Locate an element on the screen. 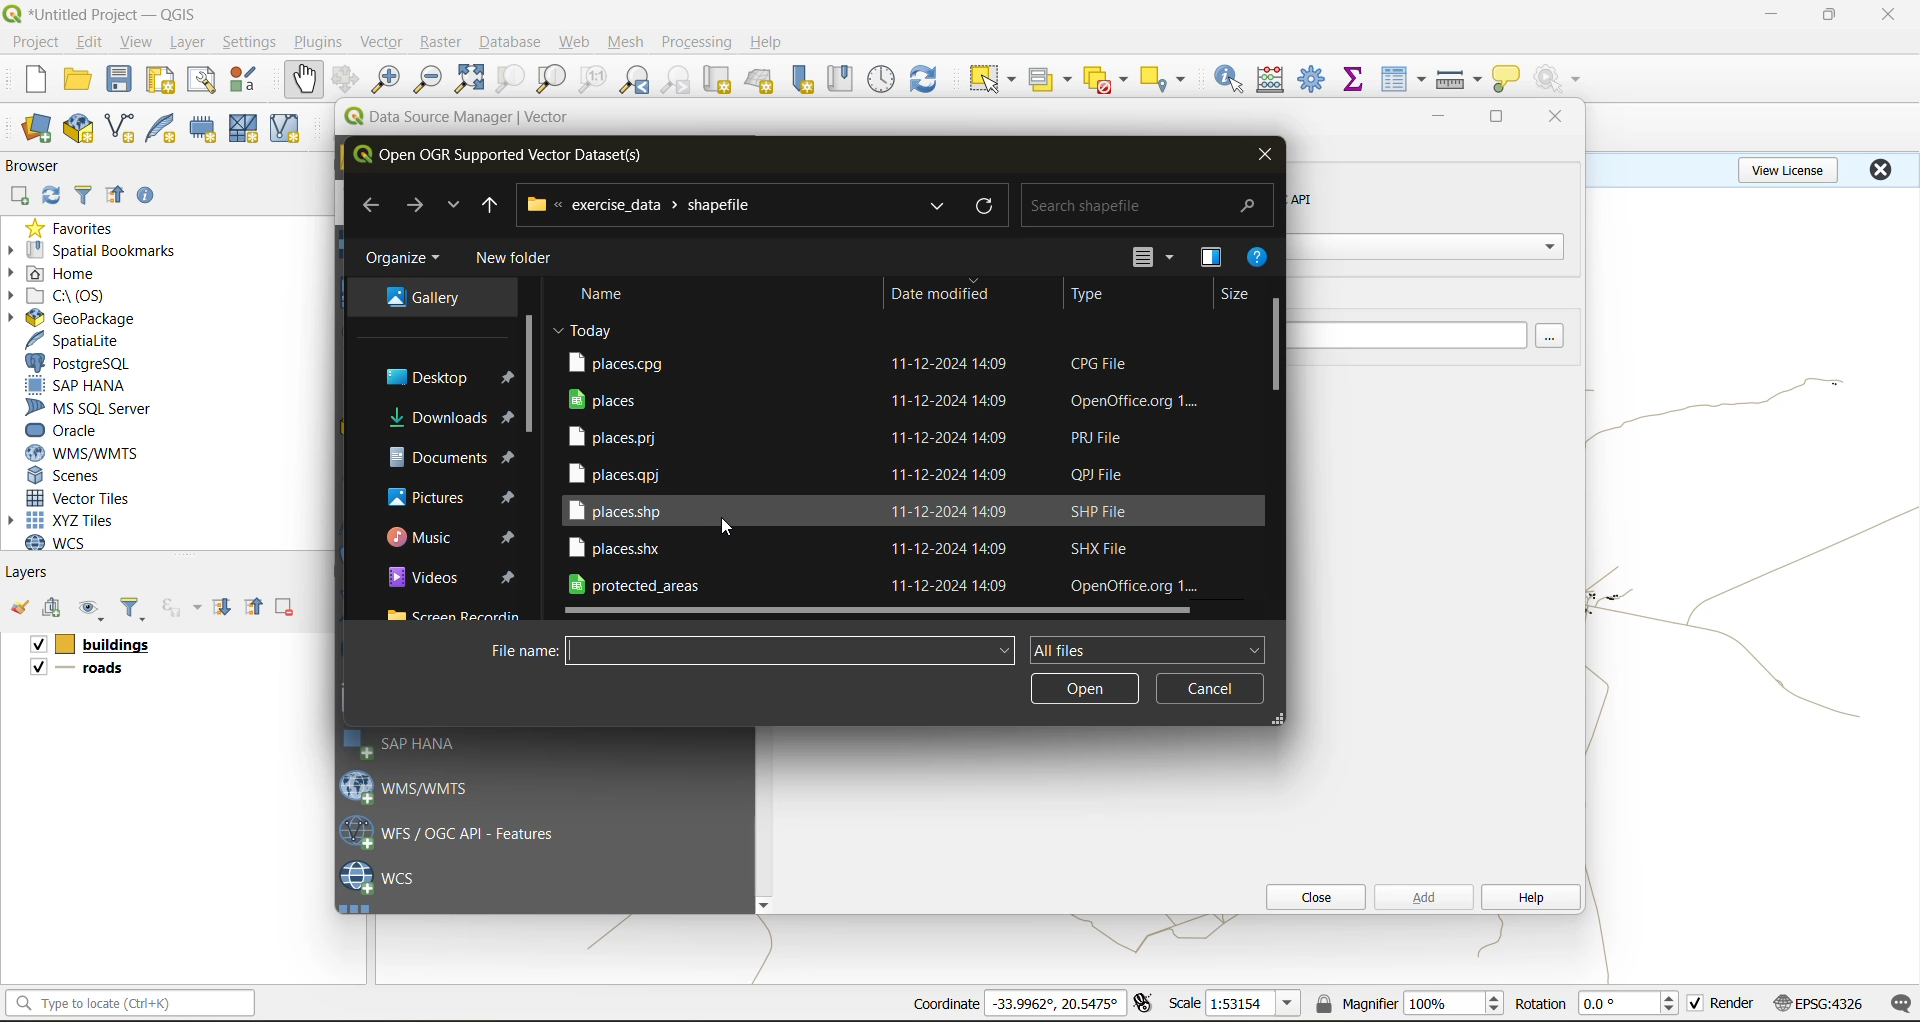 Image resolution: width=1920 pixels, height=1022 pixels. file/folder names is located at coordinates (906, 361).